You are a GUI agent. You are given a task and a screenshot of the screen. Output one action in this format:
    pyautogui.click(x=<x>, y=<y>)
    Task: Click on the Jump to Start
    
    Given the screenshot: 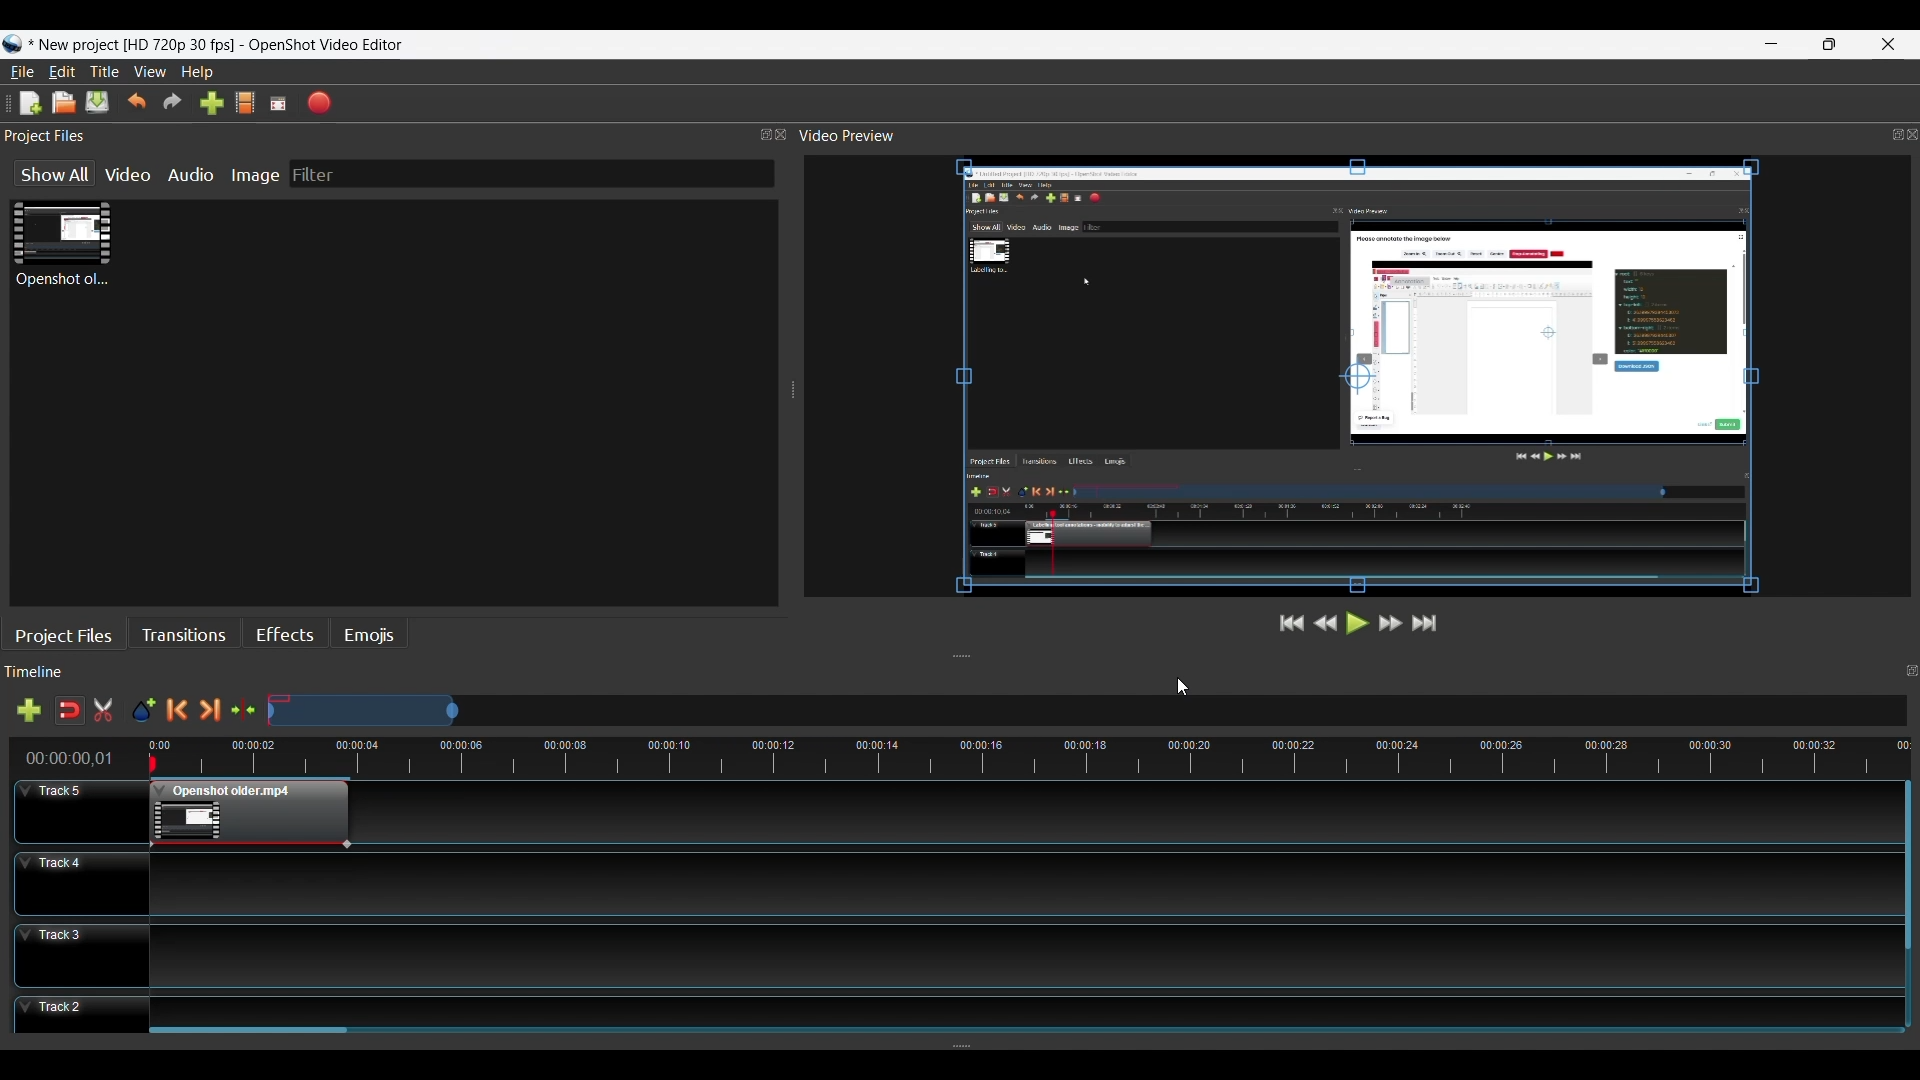 What is the action you would take?
    pyautogui.click(x=1288, y=623)
    